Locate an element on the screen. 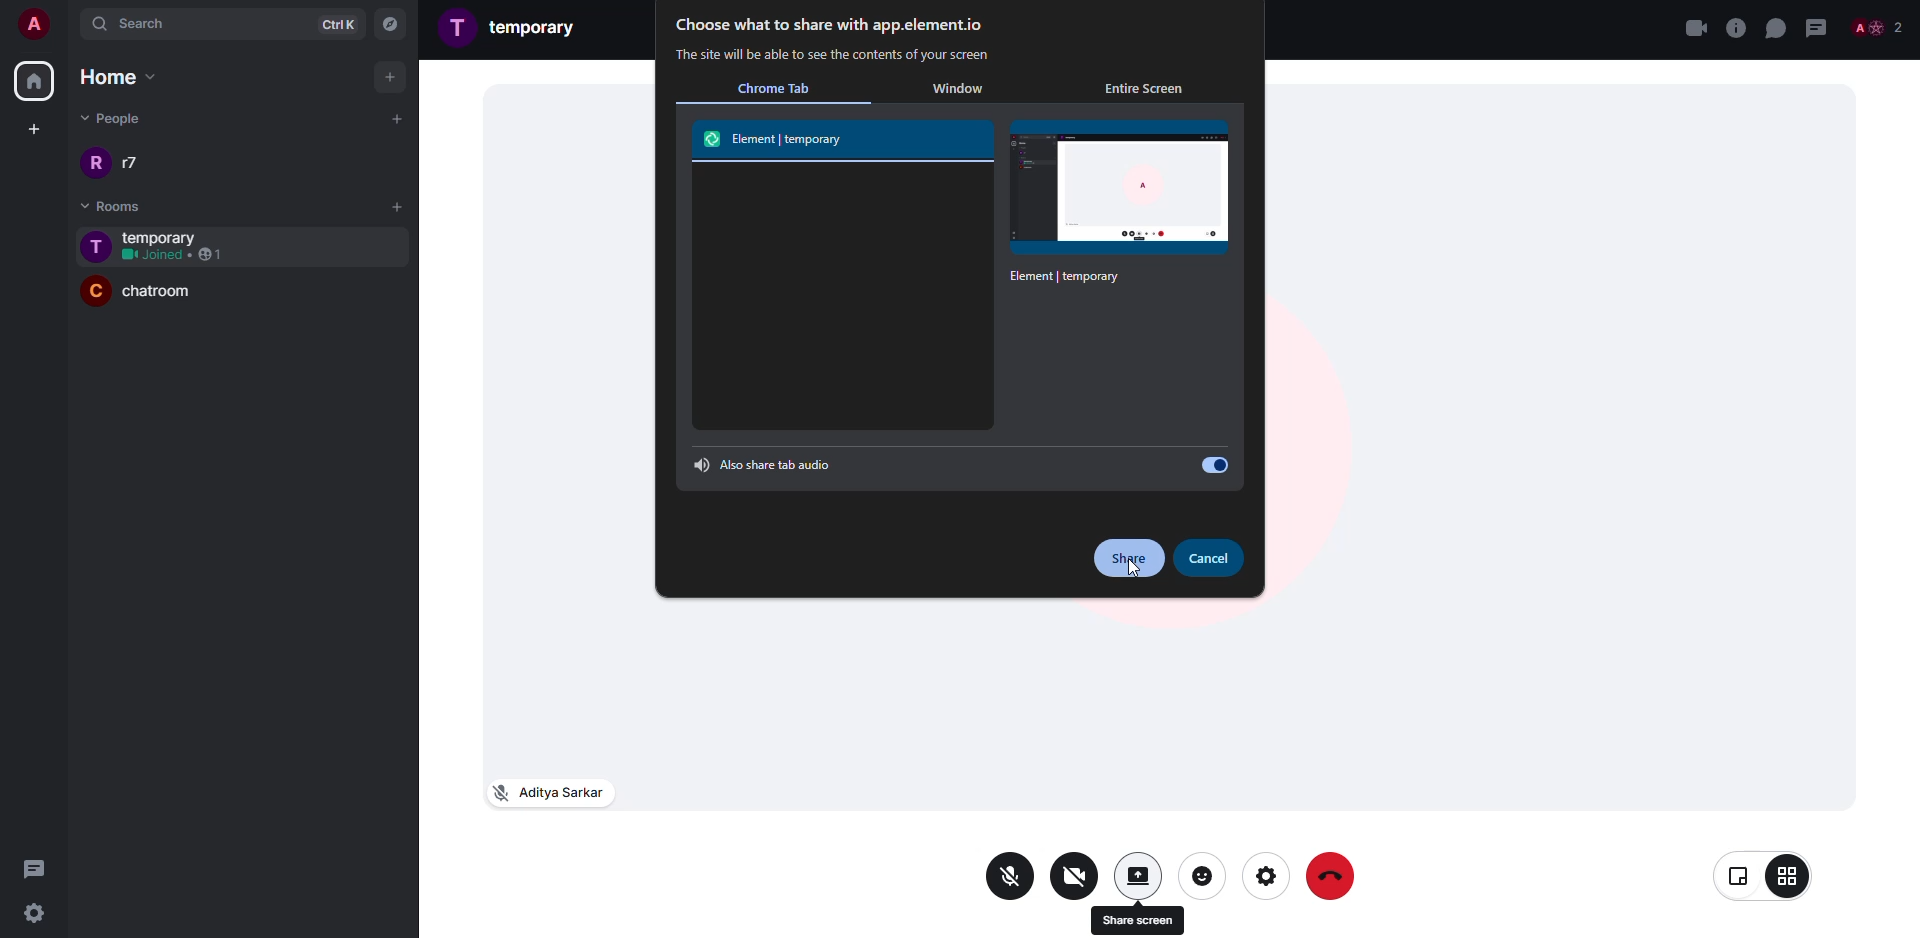 Image resolution: width=1920 pixels, height=938 pixels. mic off is located at coordinates (1011, 877).